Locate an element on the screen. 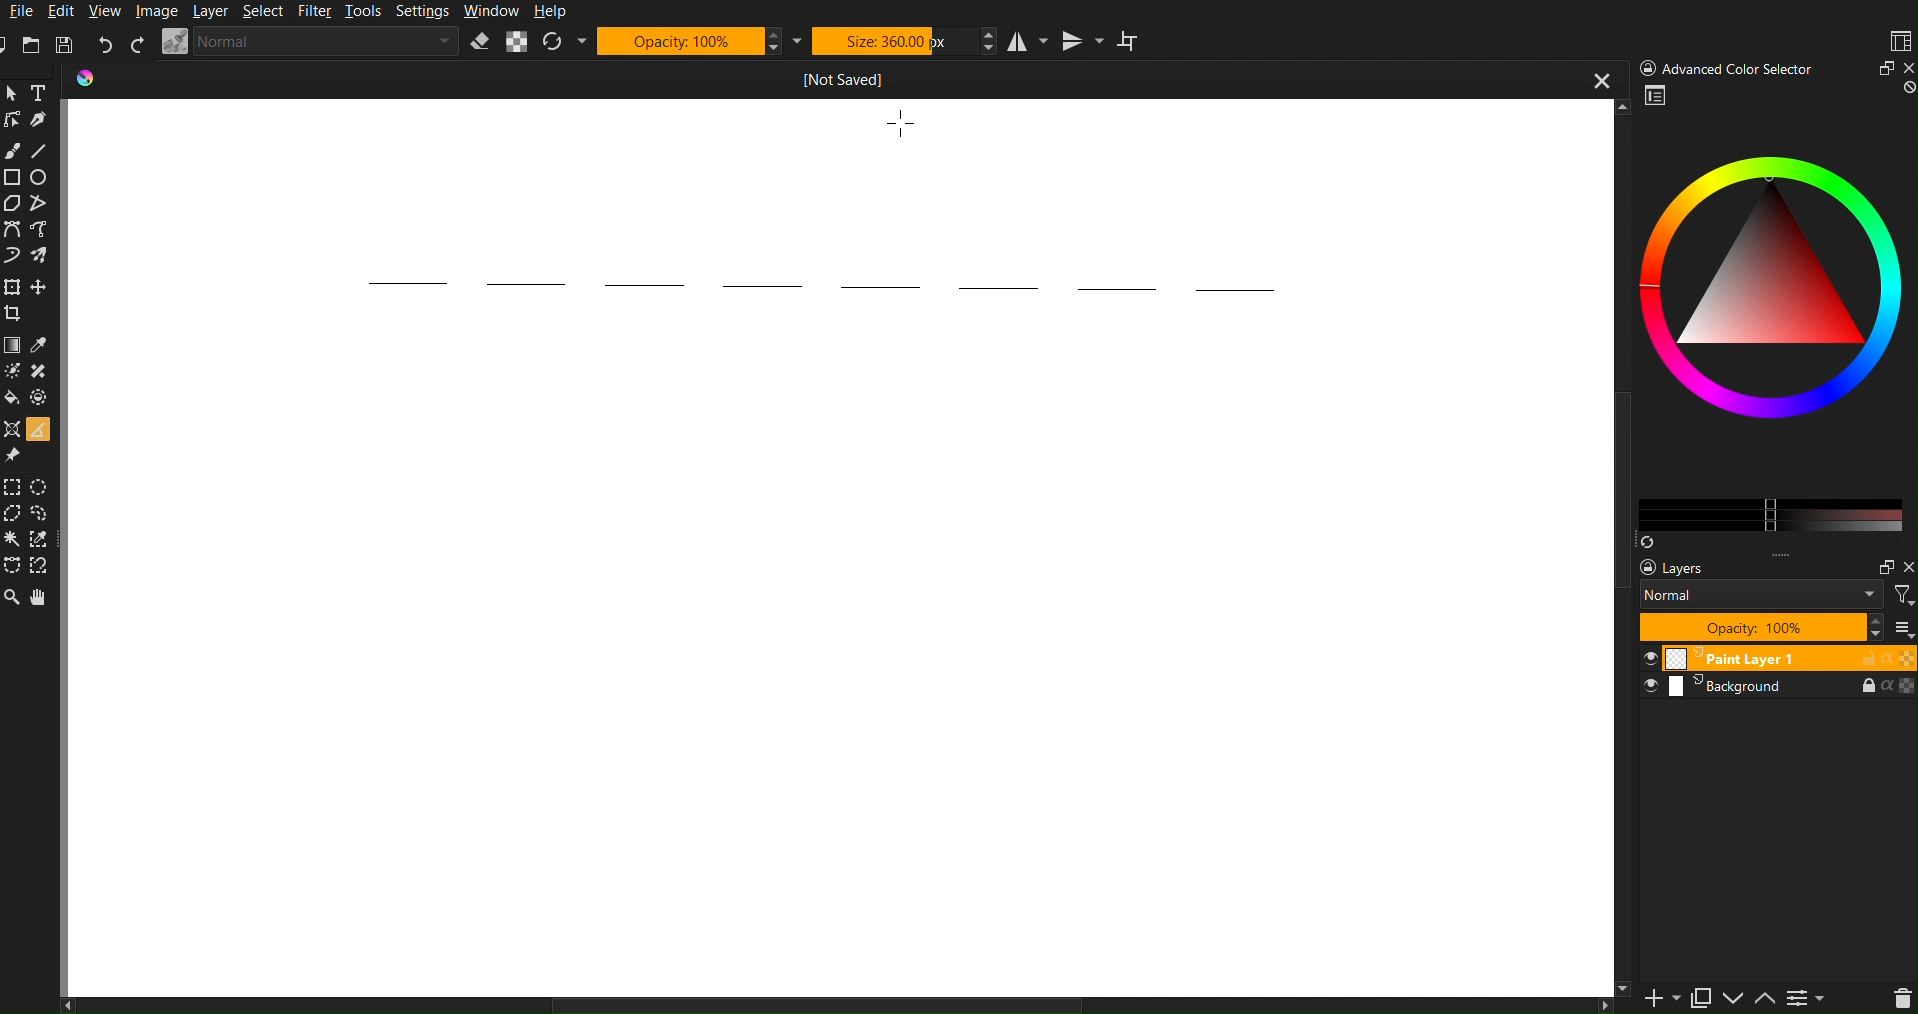 The width and height of the screenshot is (1918, 1014). Refresh is located at coordinates (563, 42).